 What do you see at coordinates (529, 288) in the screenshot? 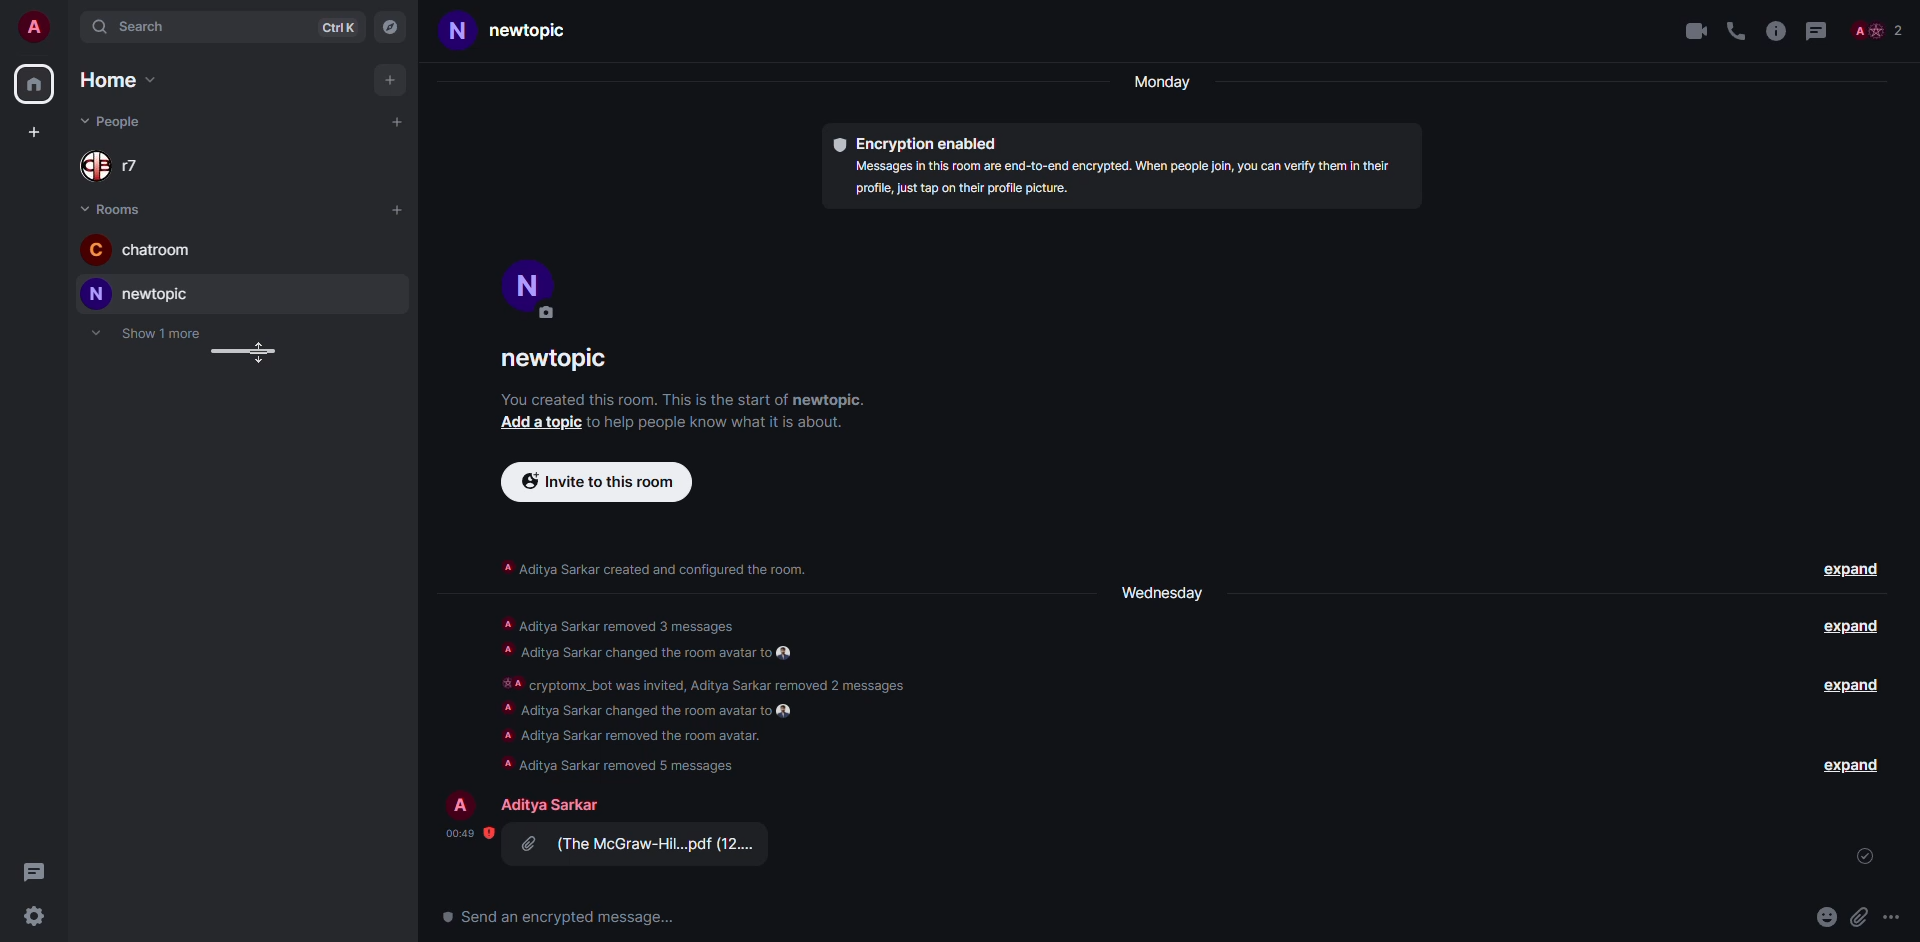
I see `profile` at bounding box center [529, 288].